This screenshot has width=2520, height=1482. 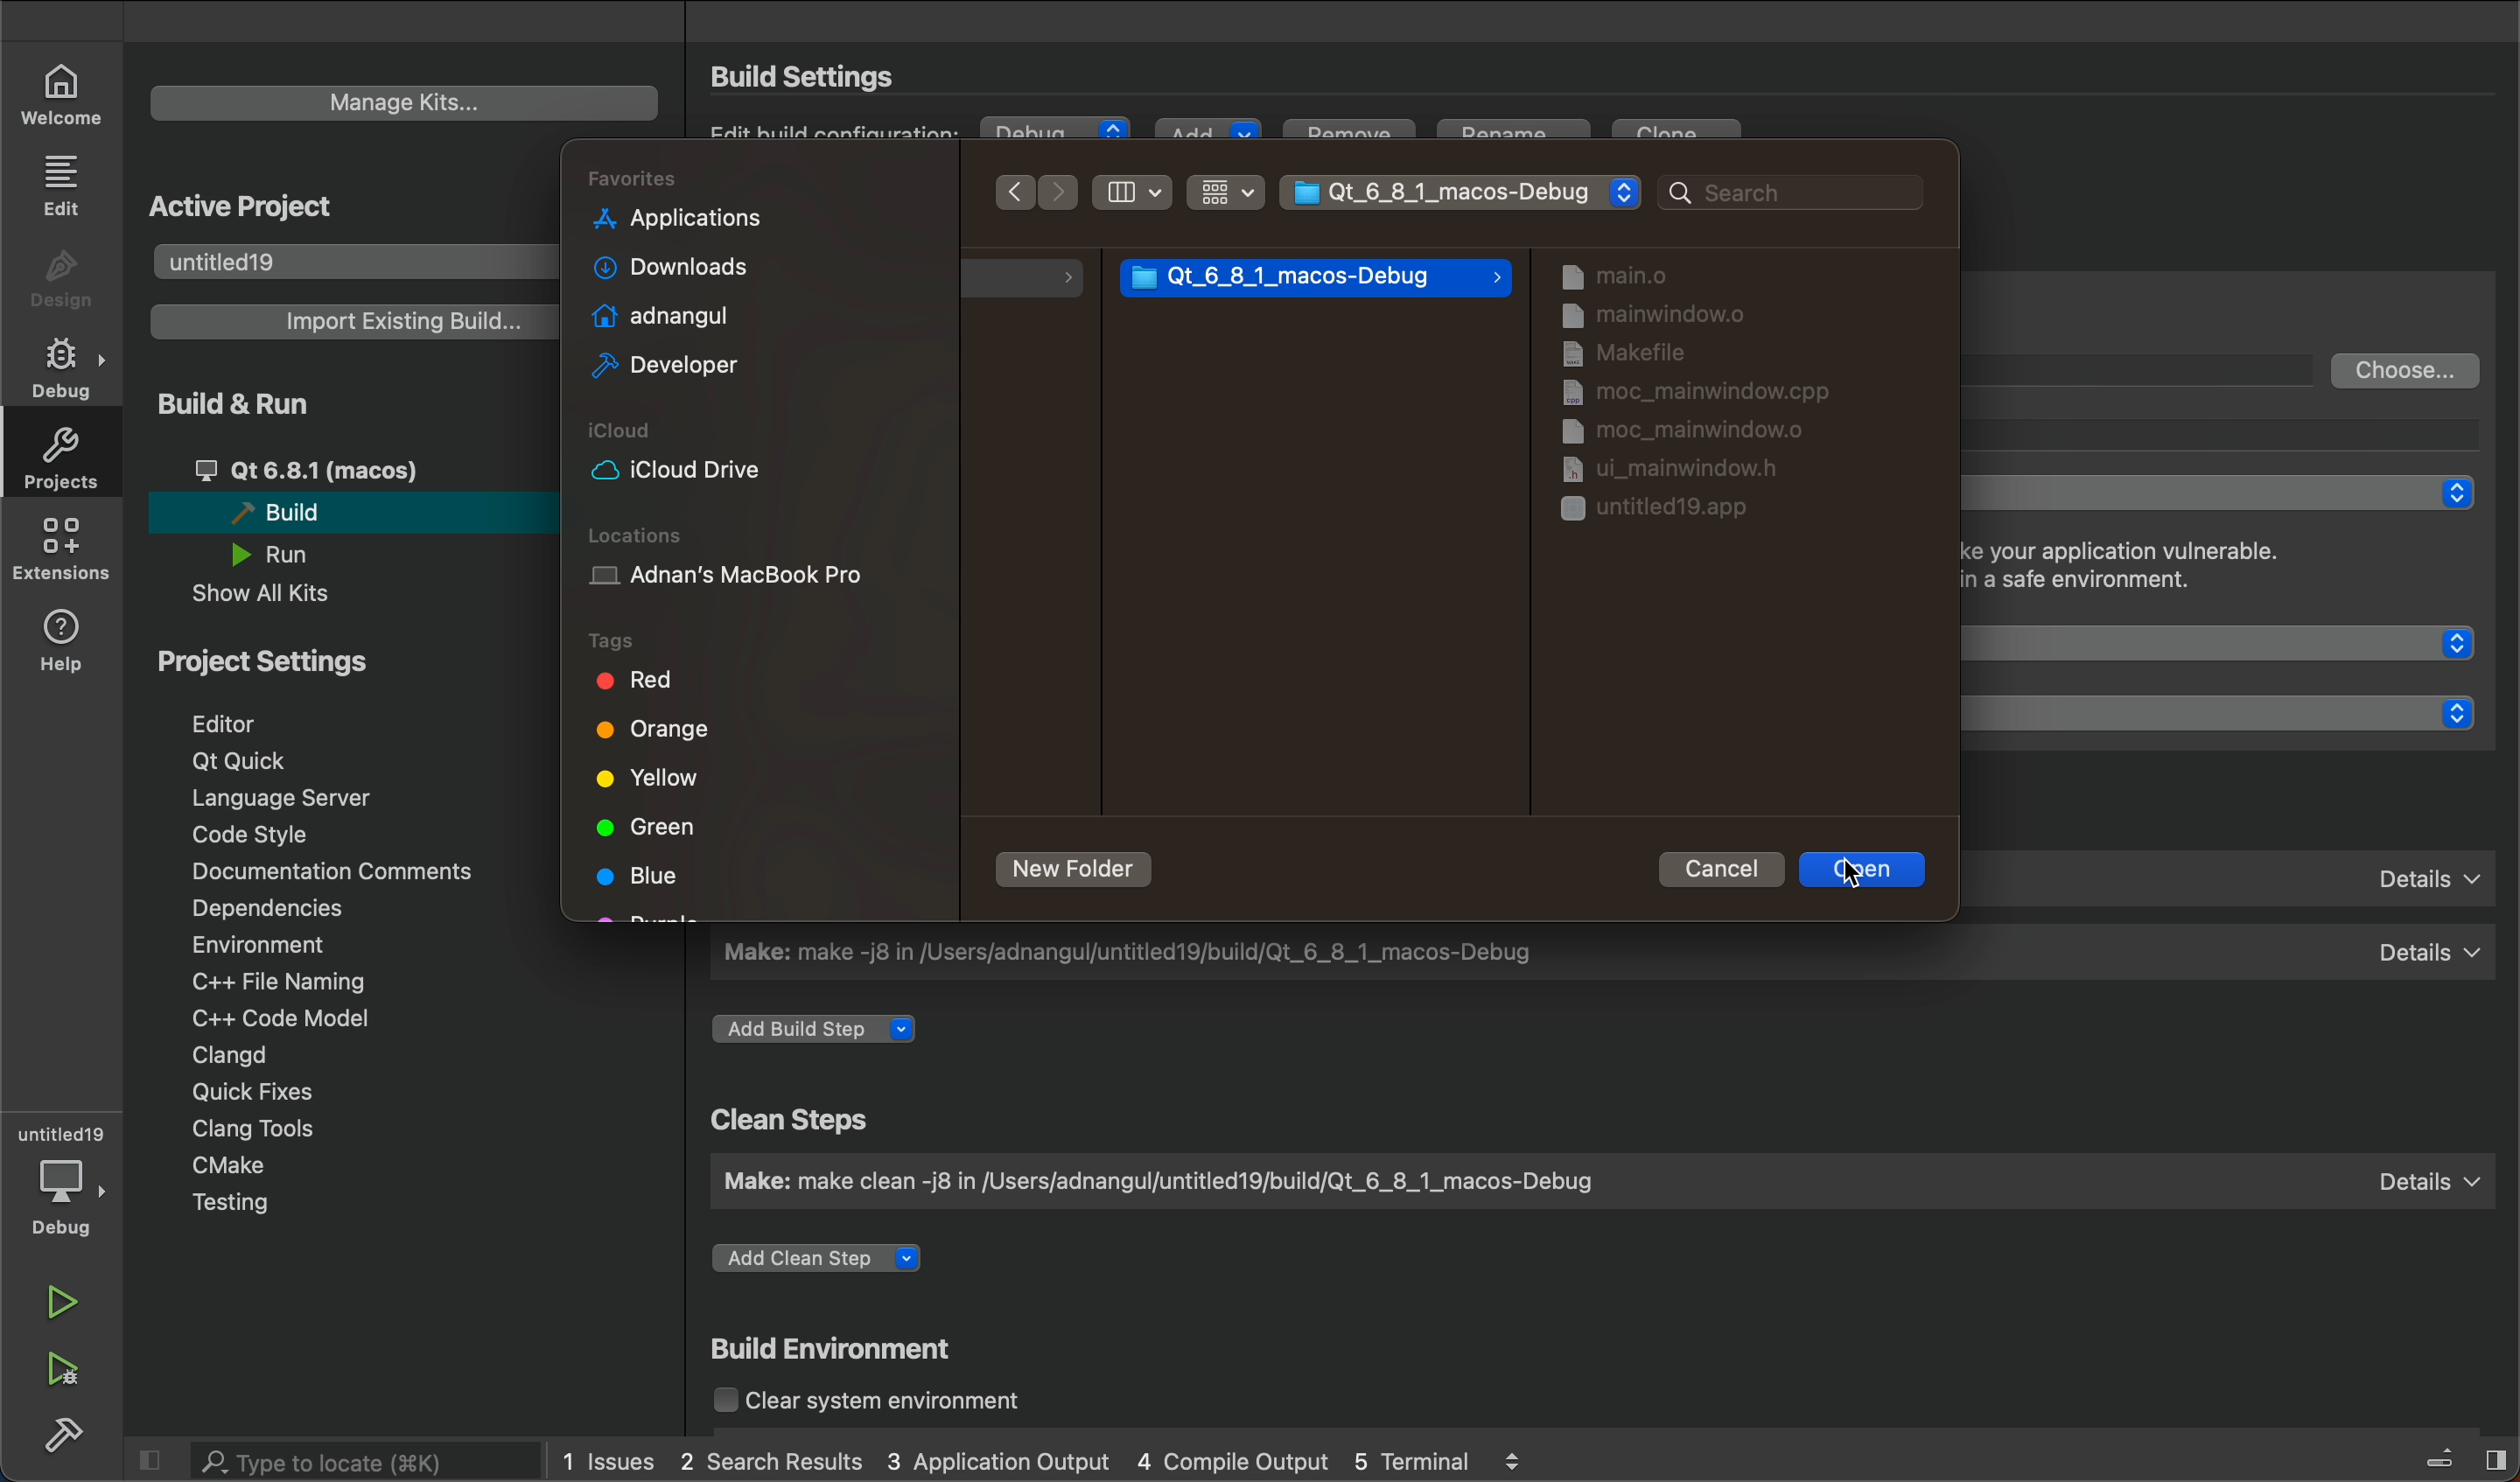 What do you see at coordinates (347, 321) in the screenshot?
I see `import existing build` at bounding box center [347, 321].